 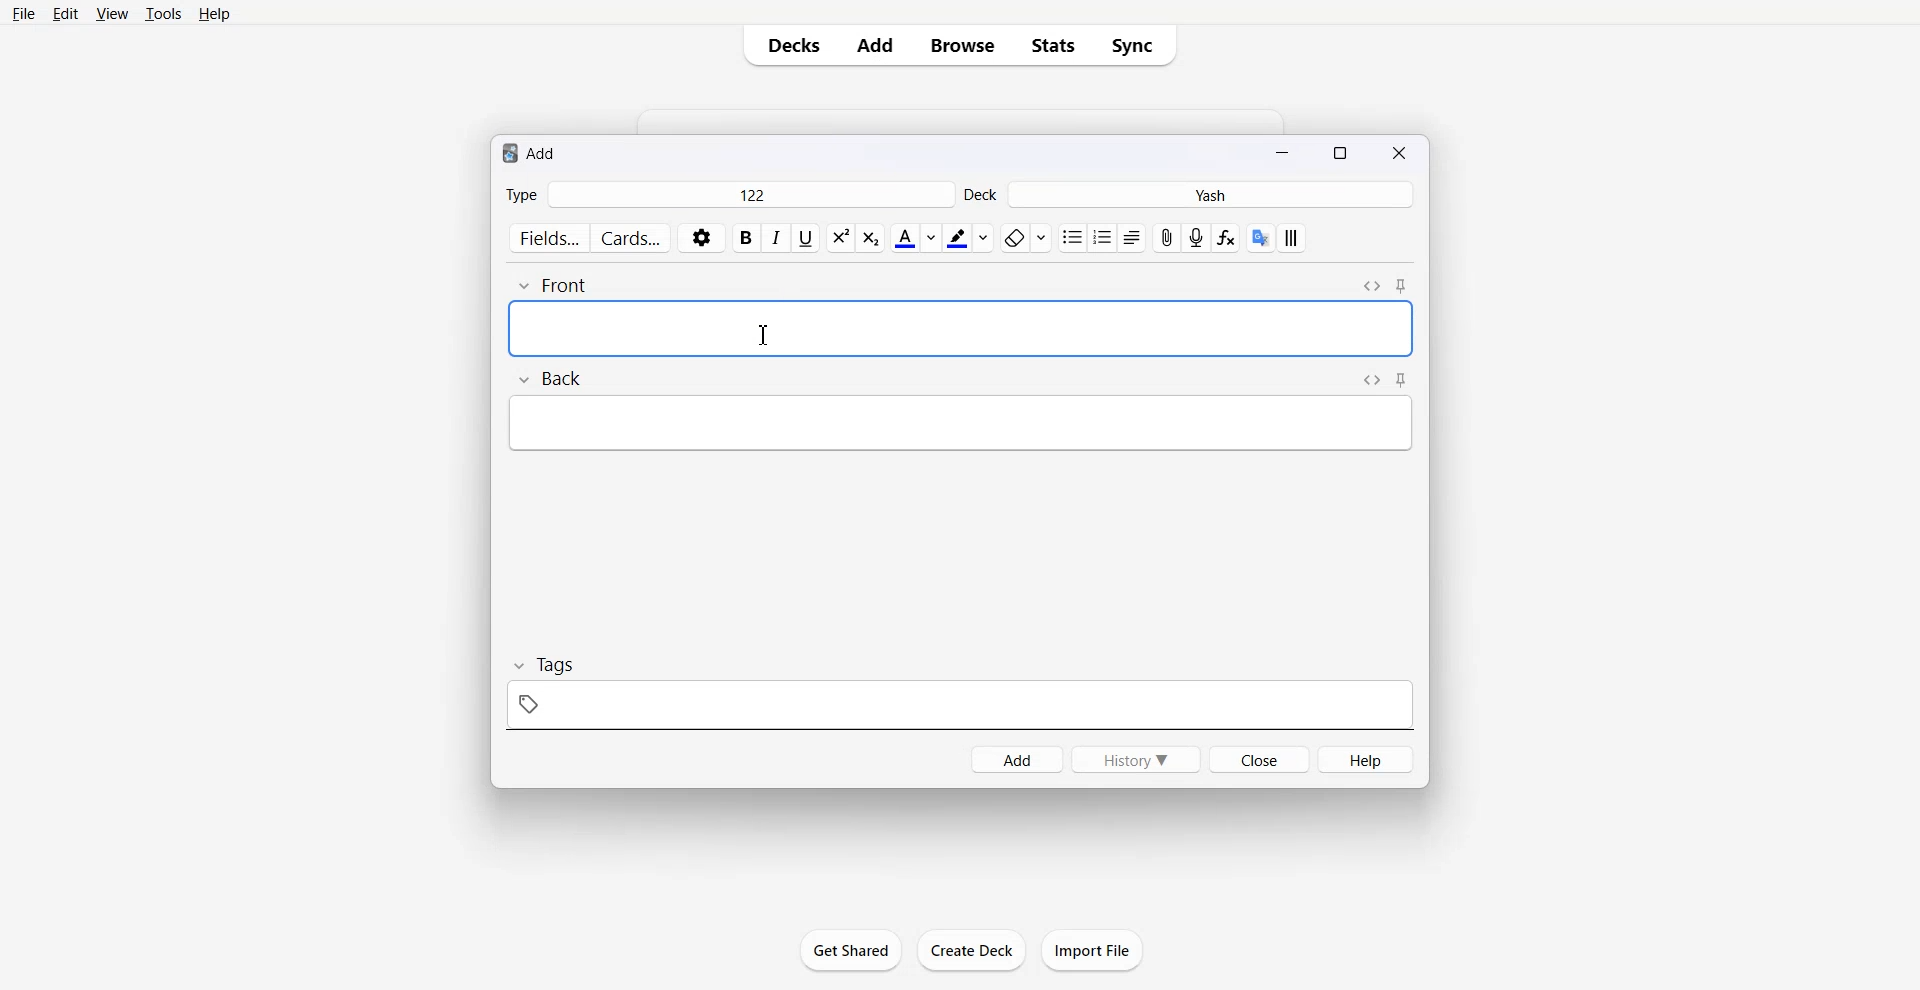 I want to click on Cards, so click(x=632, y=238).